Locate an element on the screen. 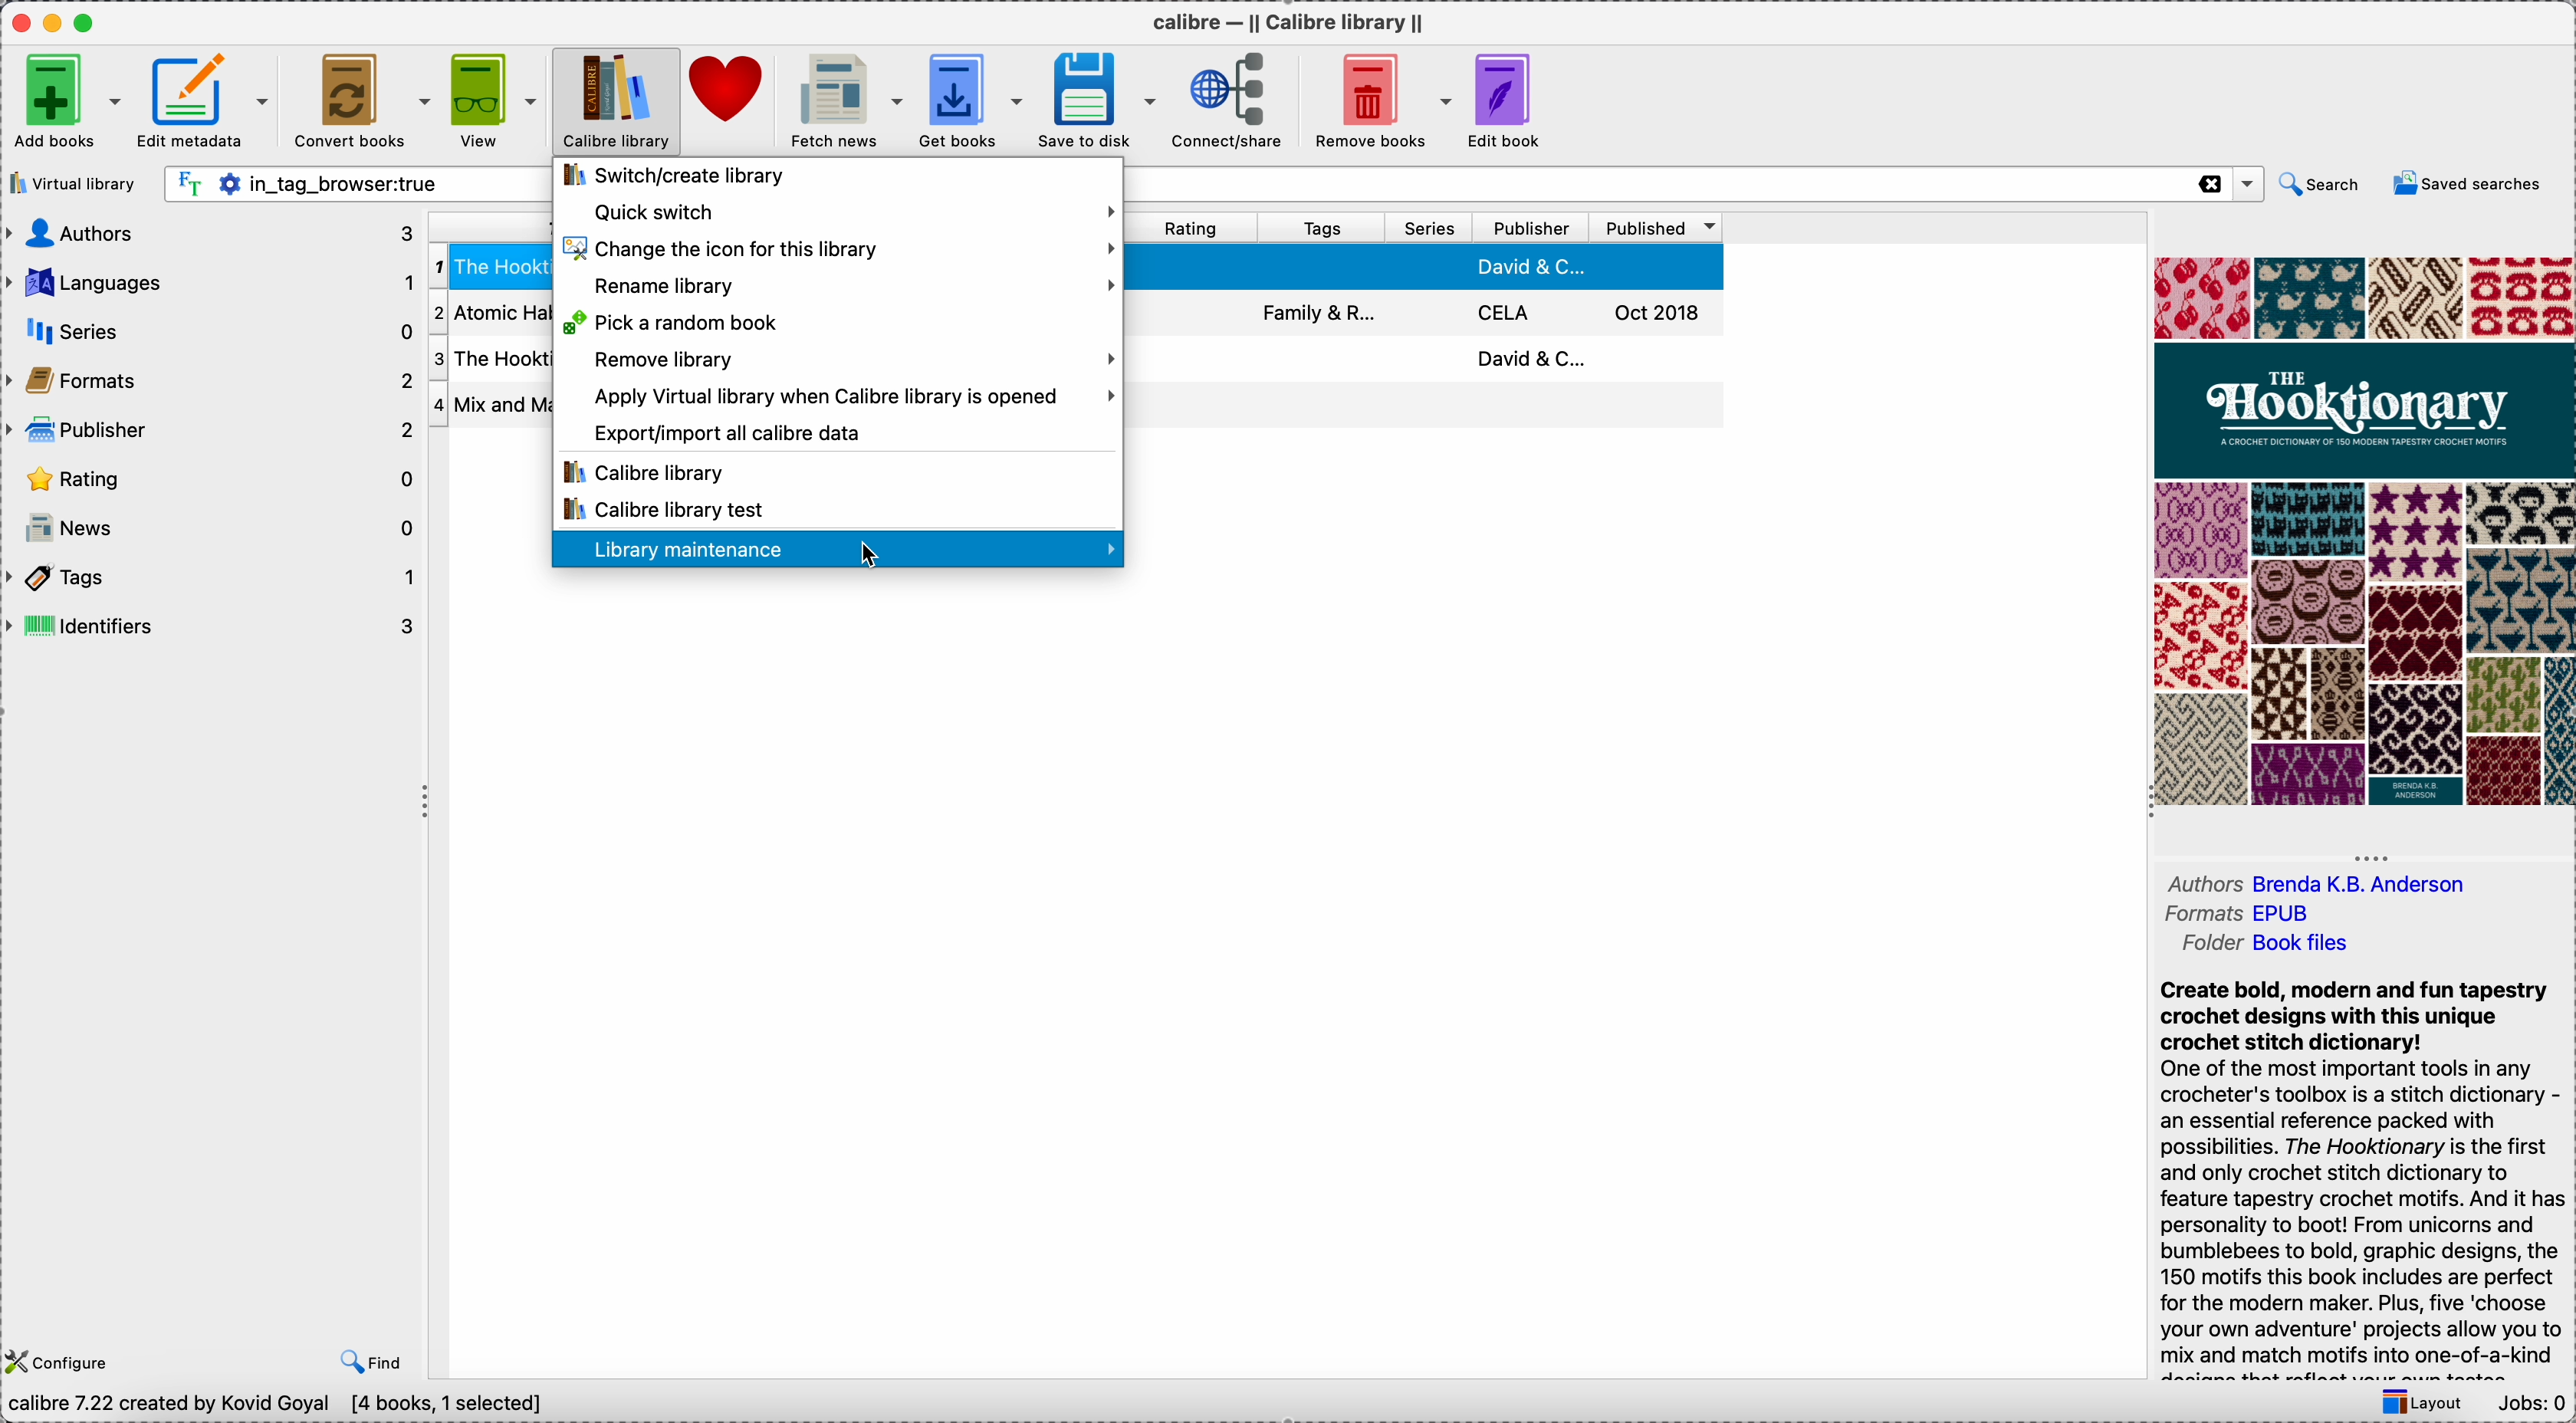 The image size is (2576, 1423). authors is located at coordinates (209, 235).